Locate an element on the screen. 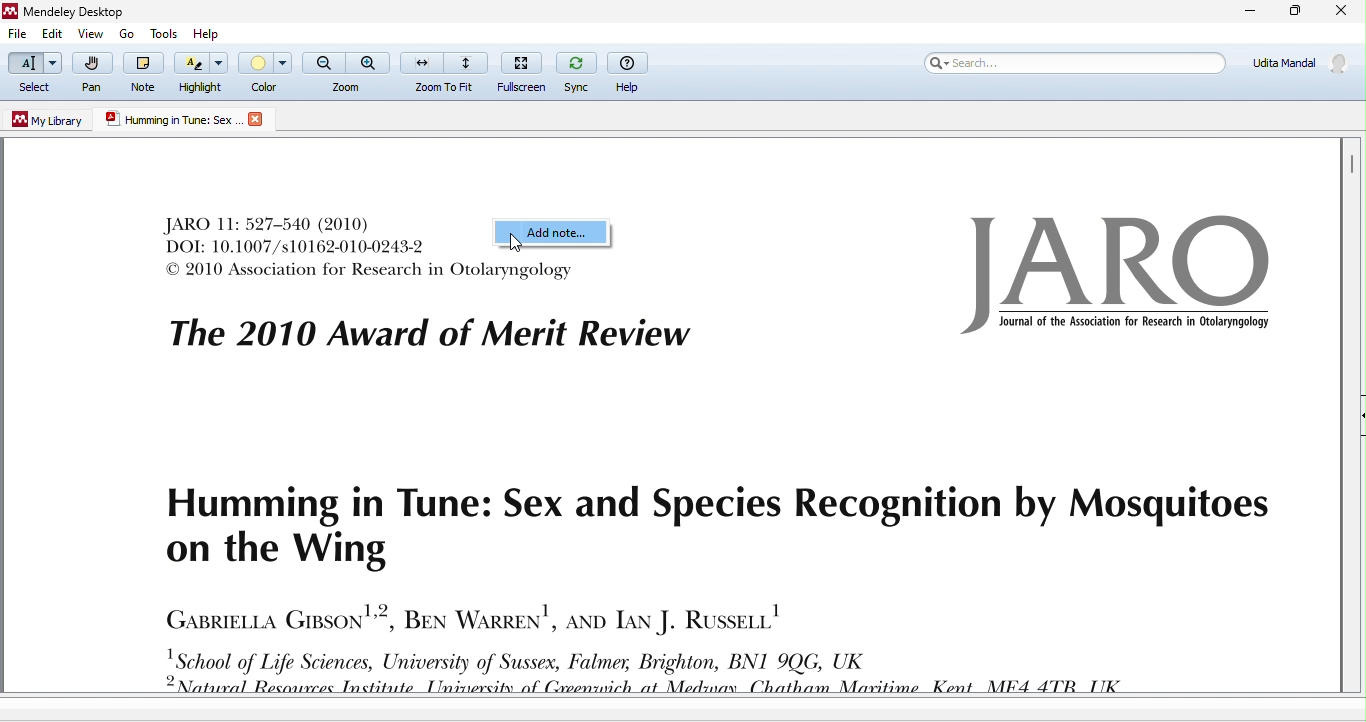  logo is located at coordinates (1117, 277).